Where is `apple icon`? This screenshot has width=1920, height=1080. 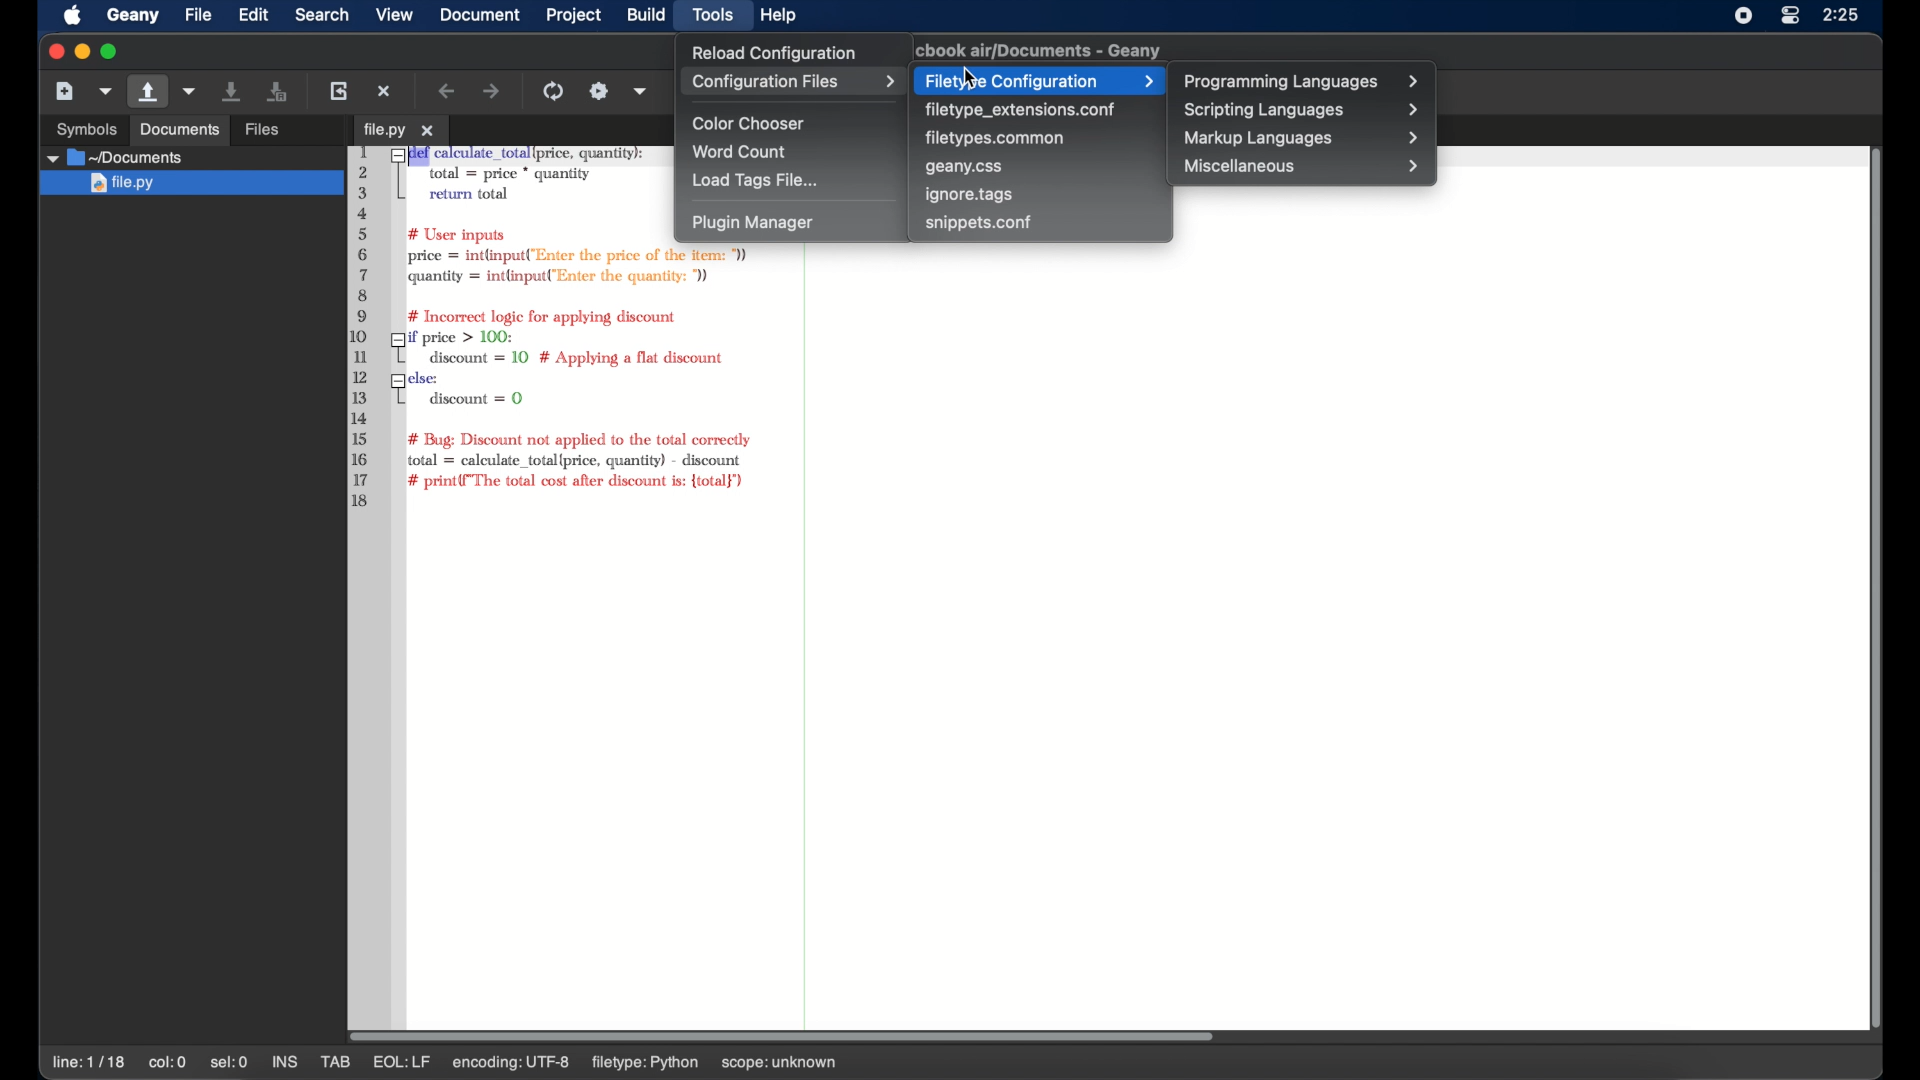 apple icon is located at coordinates (73, 16).